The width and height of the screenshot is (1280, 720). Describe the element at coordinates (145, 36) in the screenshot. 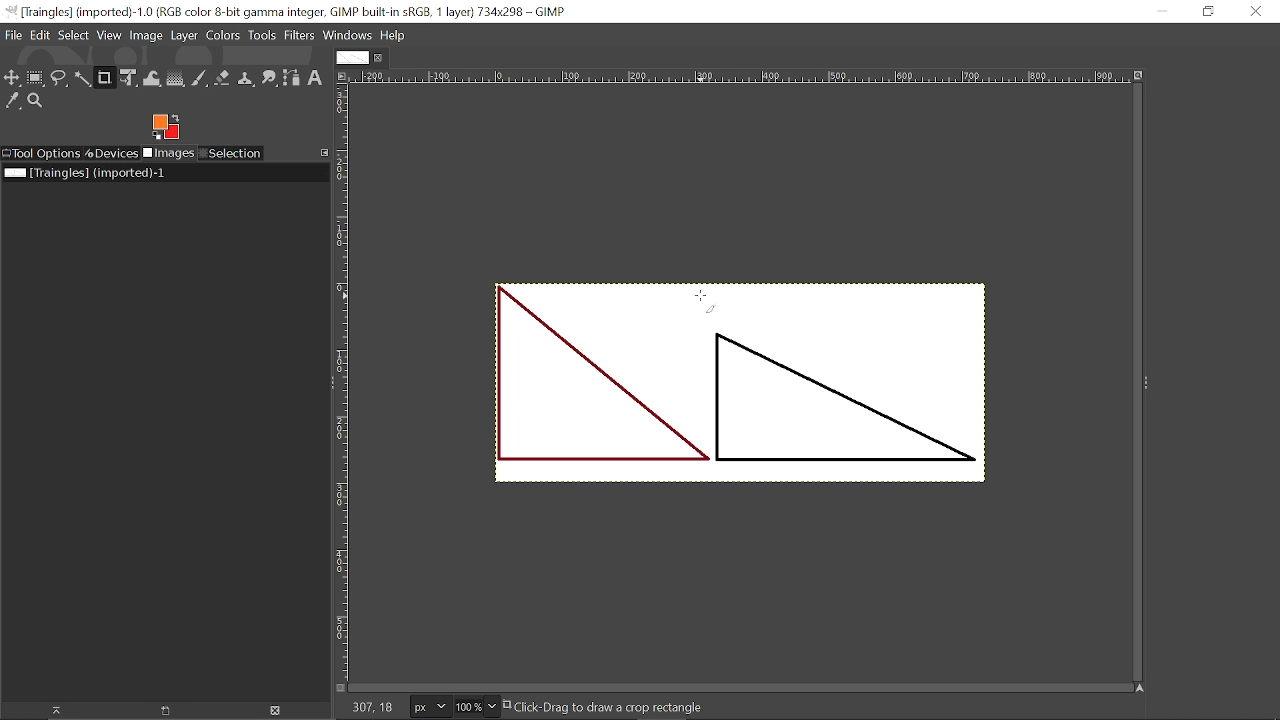

I see `Image` at that location.